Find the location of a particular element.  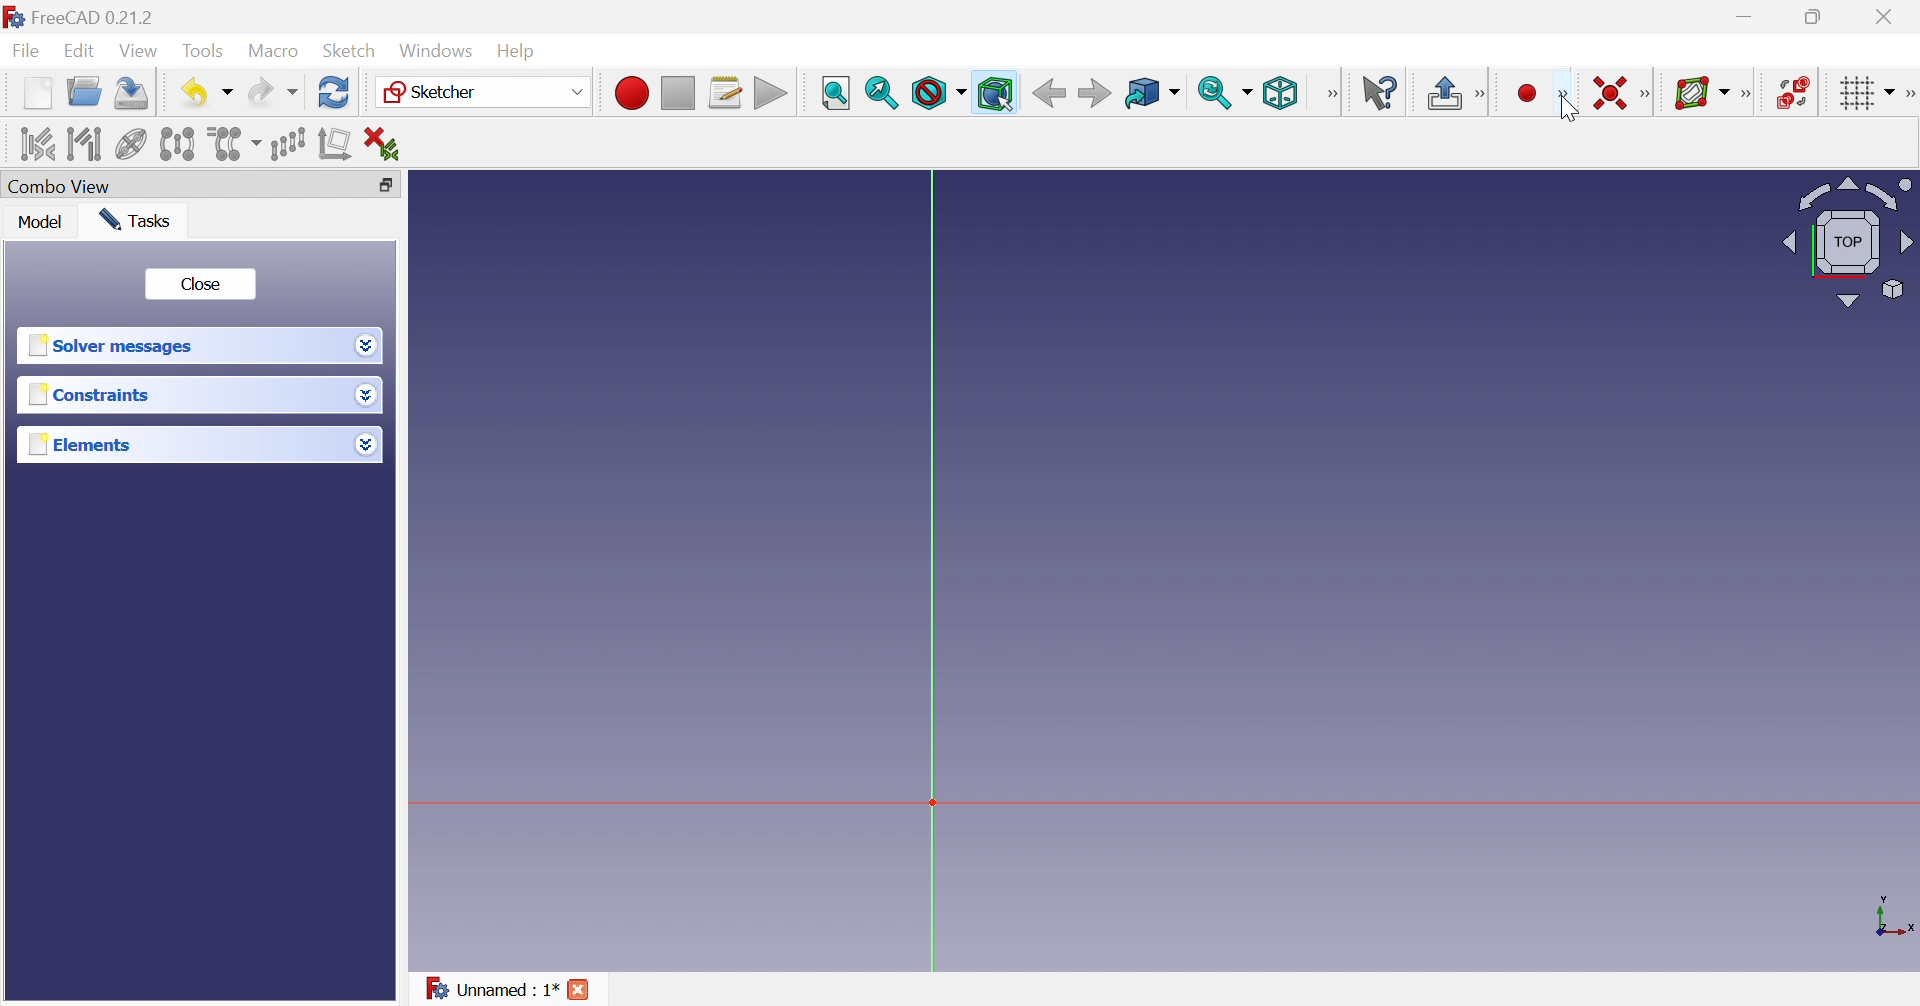

Constraints is located at coordinates (89, 394).